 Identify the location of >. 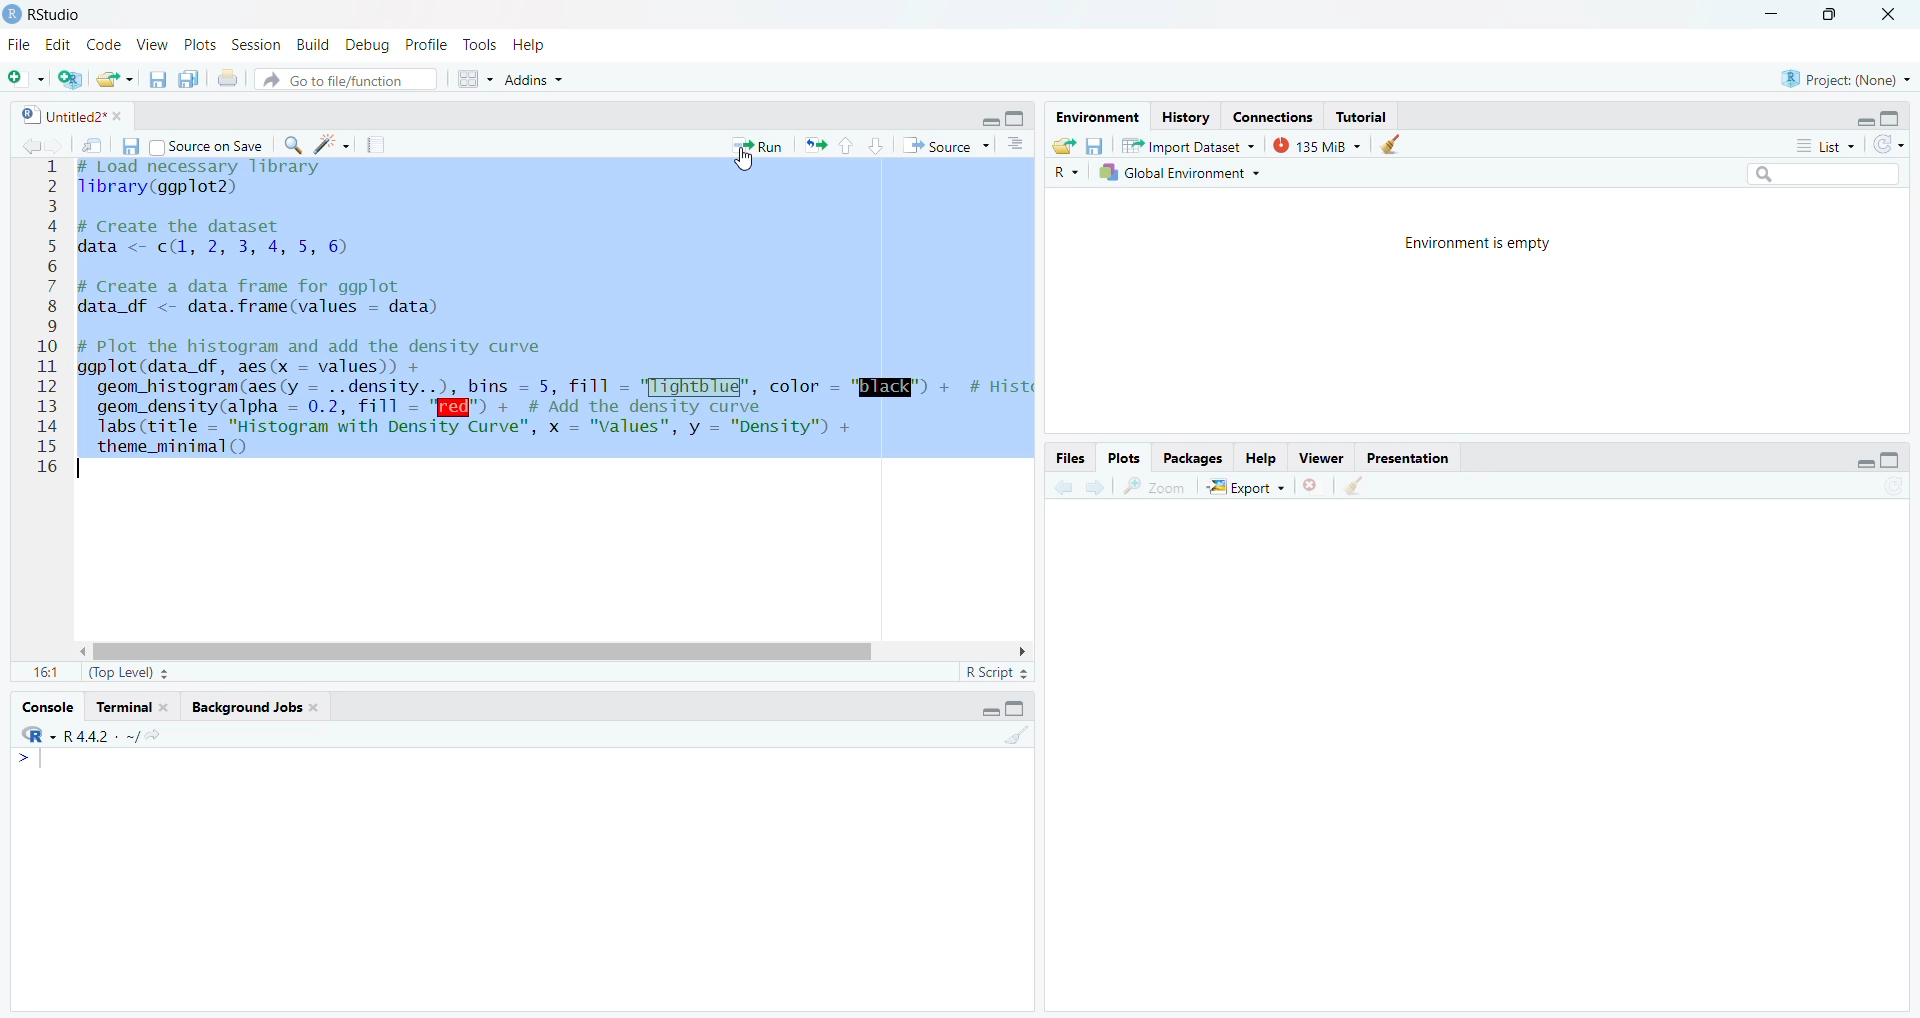
(23, 759).